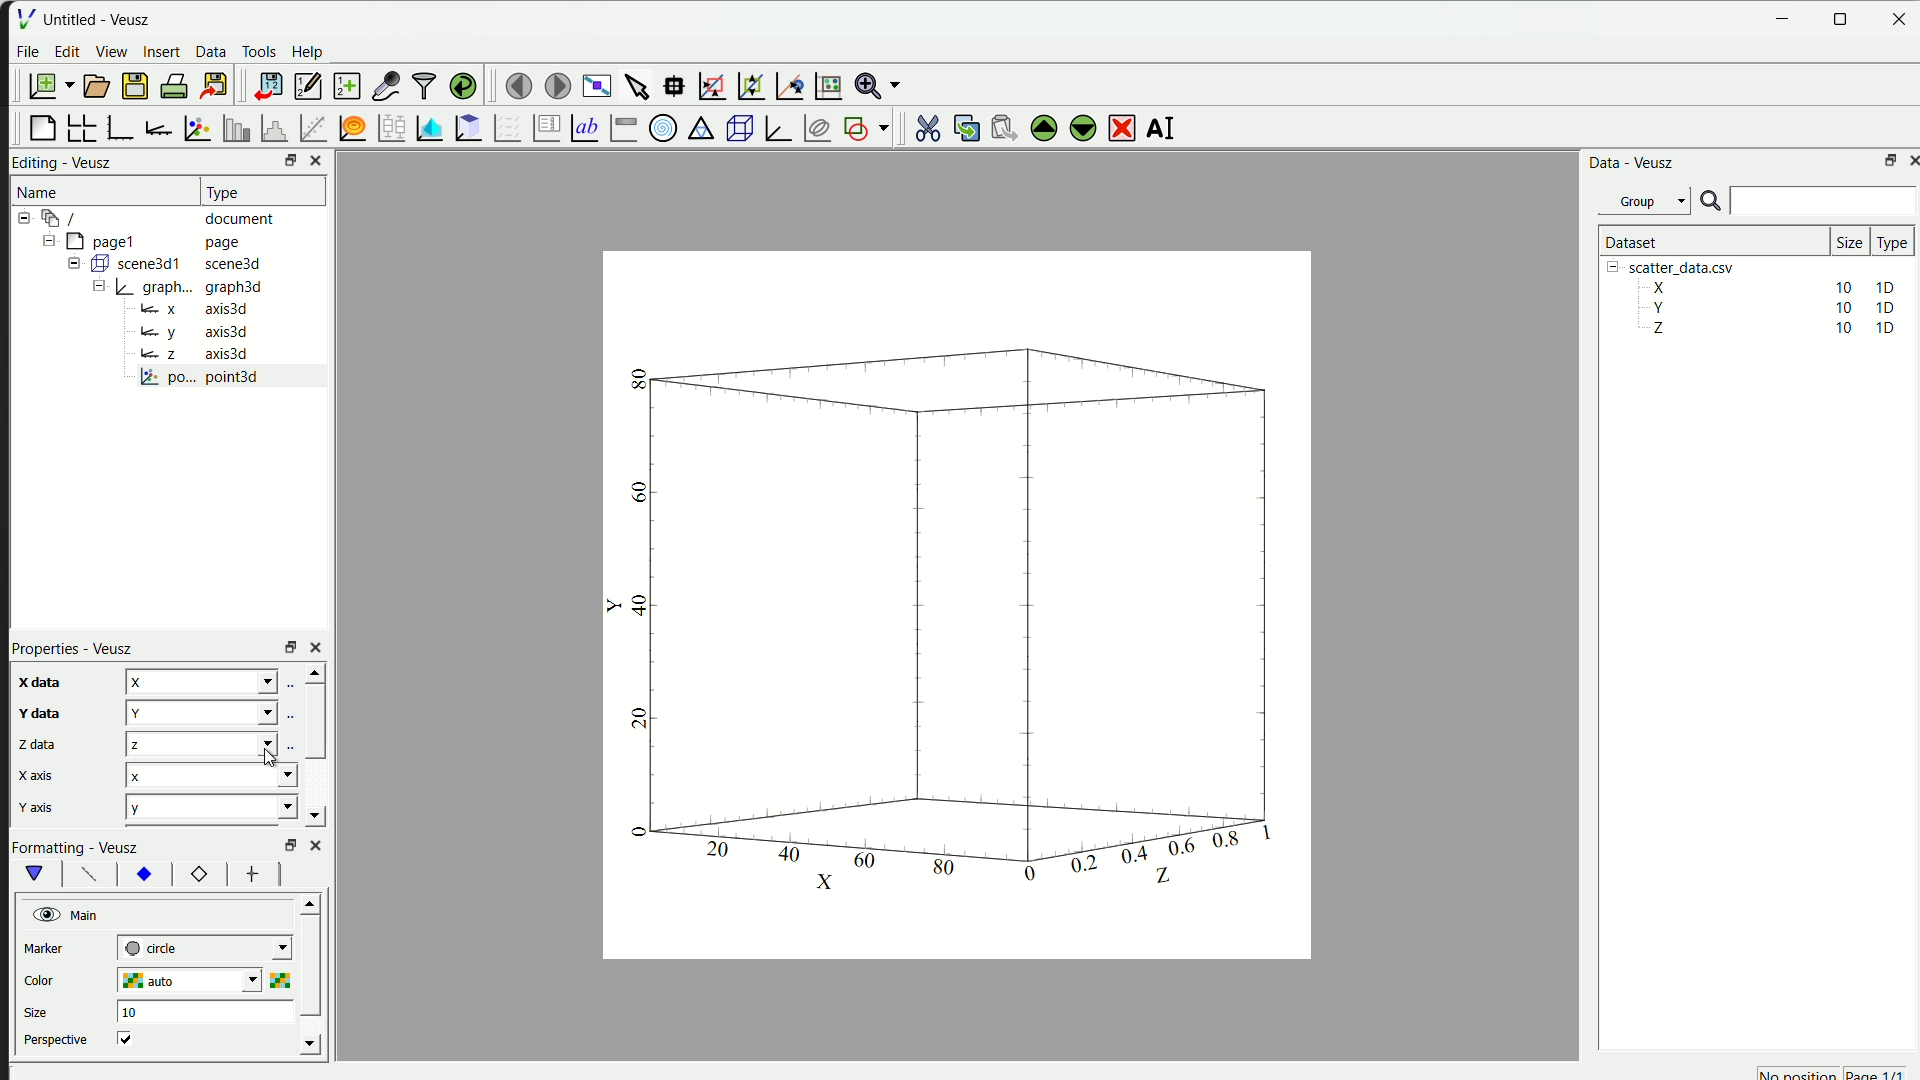  I want to click on font, so click(86, 874).